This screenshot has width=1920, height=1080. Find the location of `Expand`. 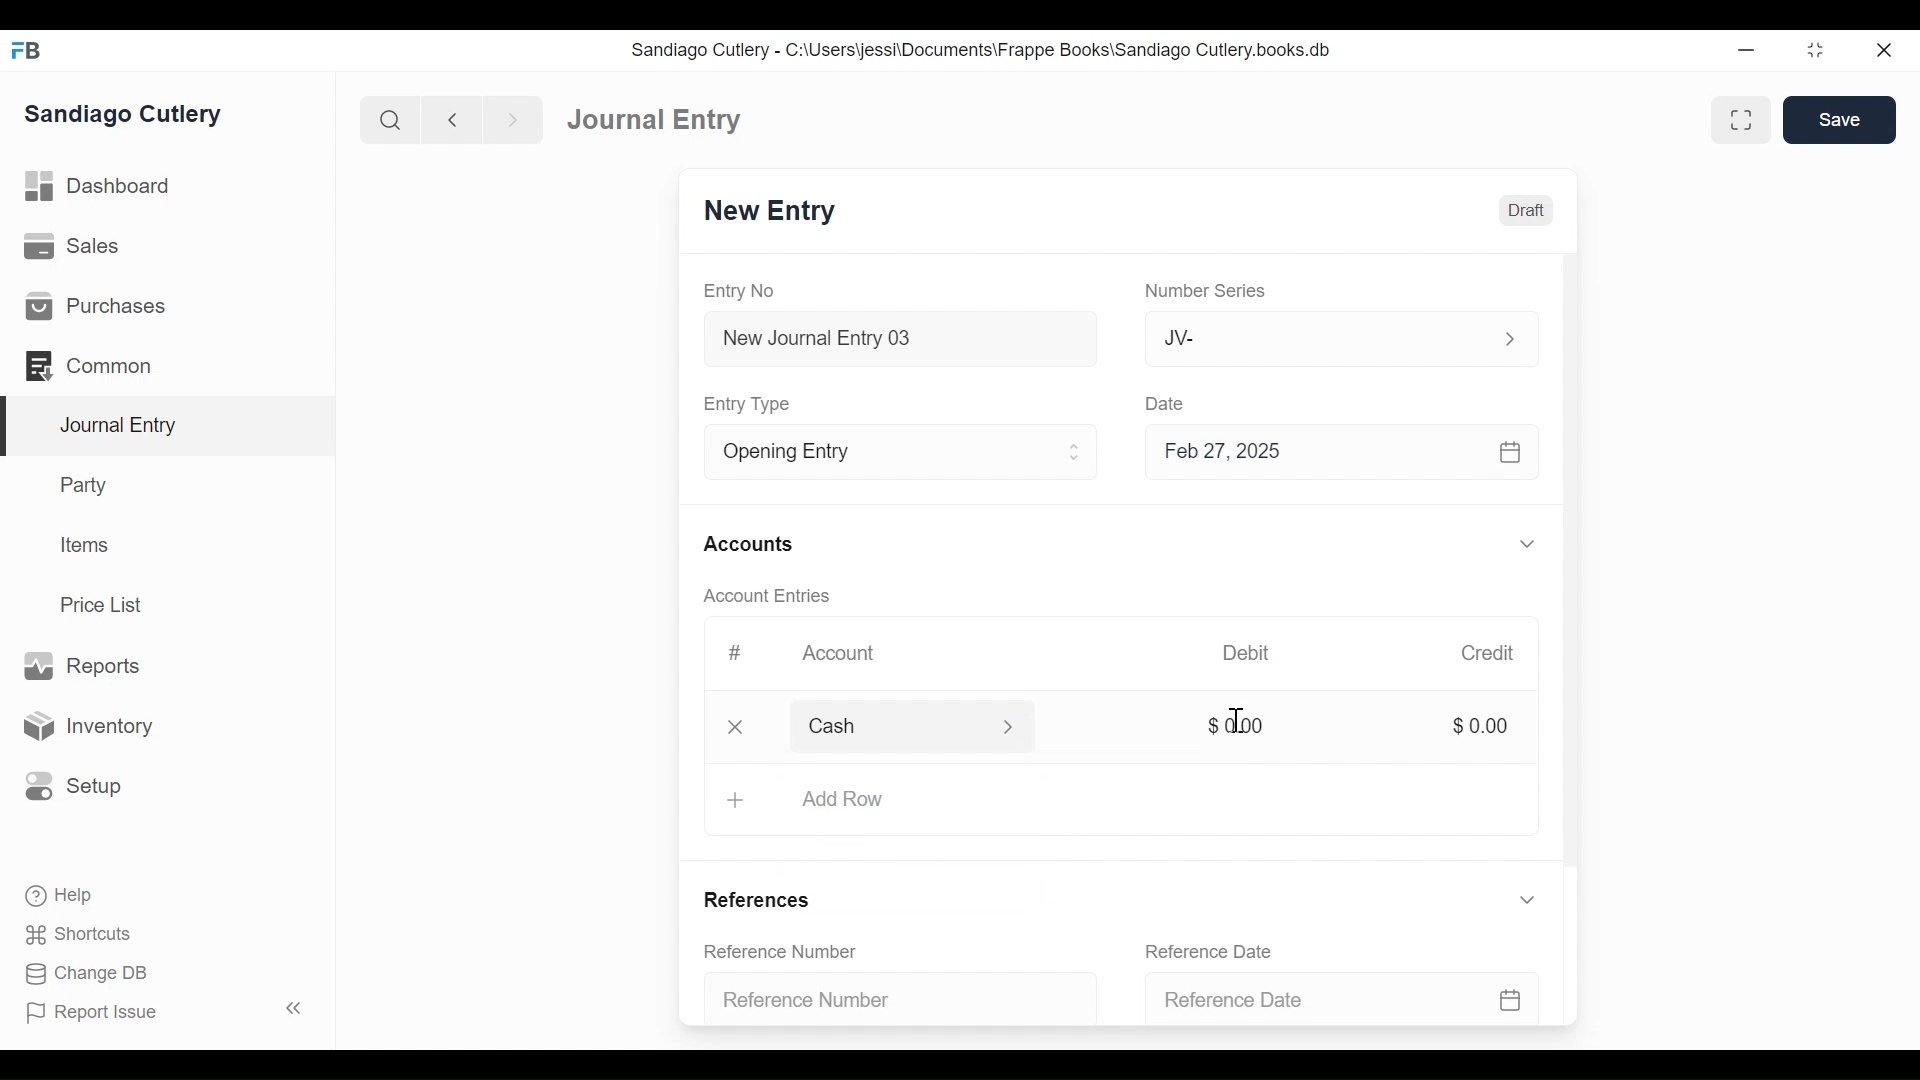

Expand is located at coordinates (1076, 453).